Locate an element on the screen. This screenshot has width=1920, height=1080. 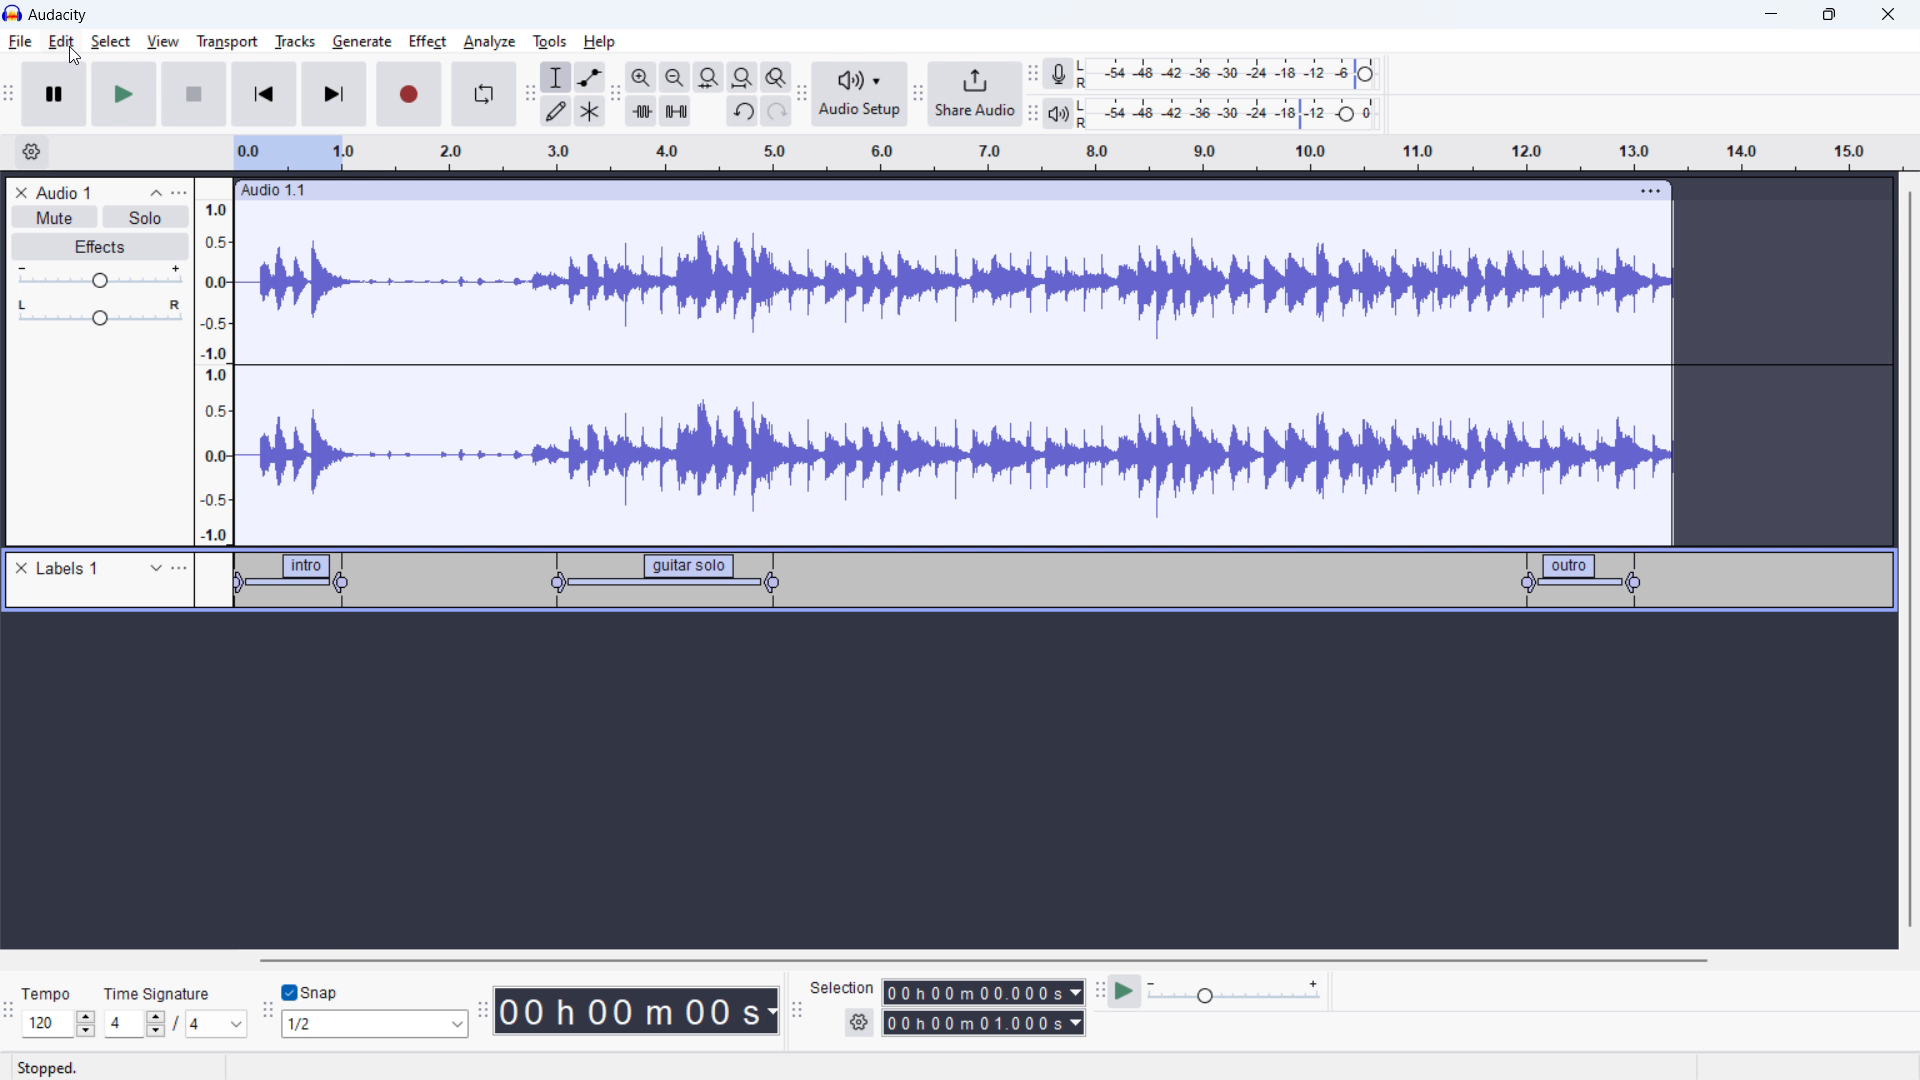
maximize is located at coordinates (1829, 15).